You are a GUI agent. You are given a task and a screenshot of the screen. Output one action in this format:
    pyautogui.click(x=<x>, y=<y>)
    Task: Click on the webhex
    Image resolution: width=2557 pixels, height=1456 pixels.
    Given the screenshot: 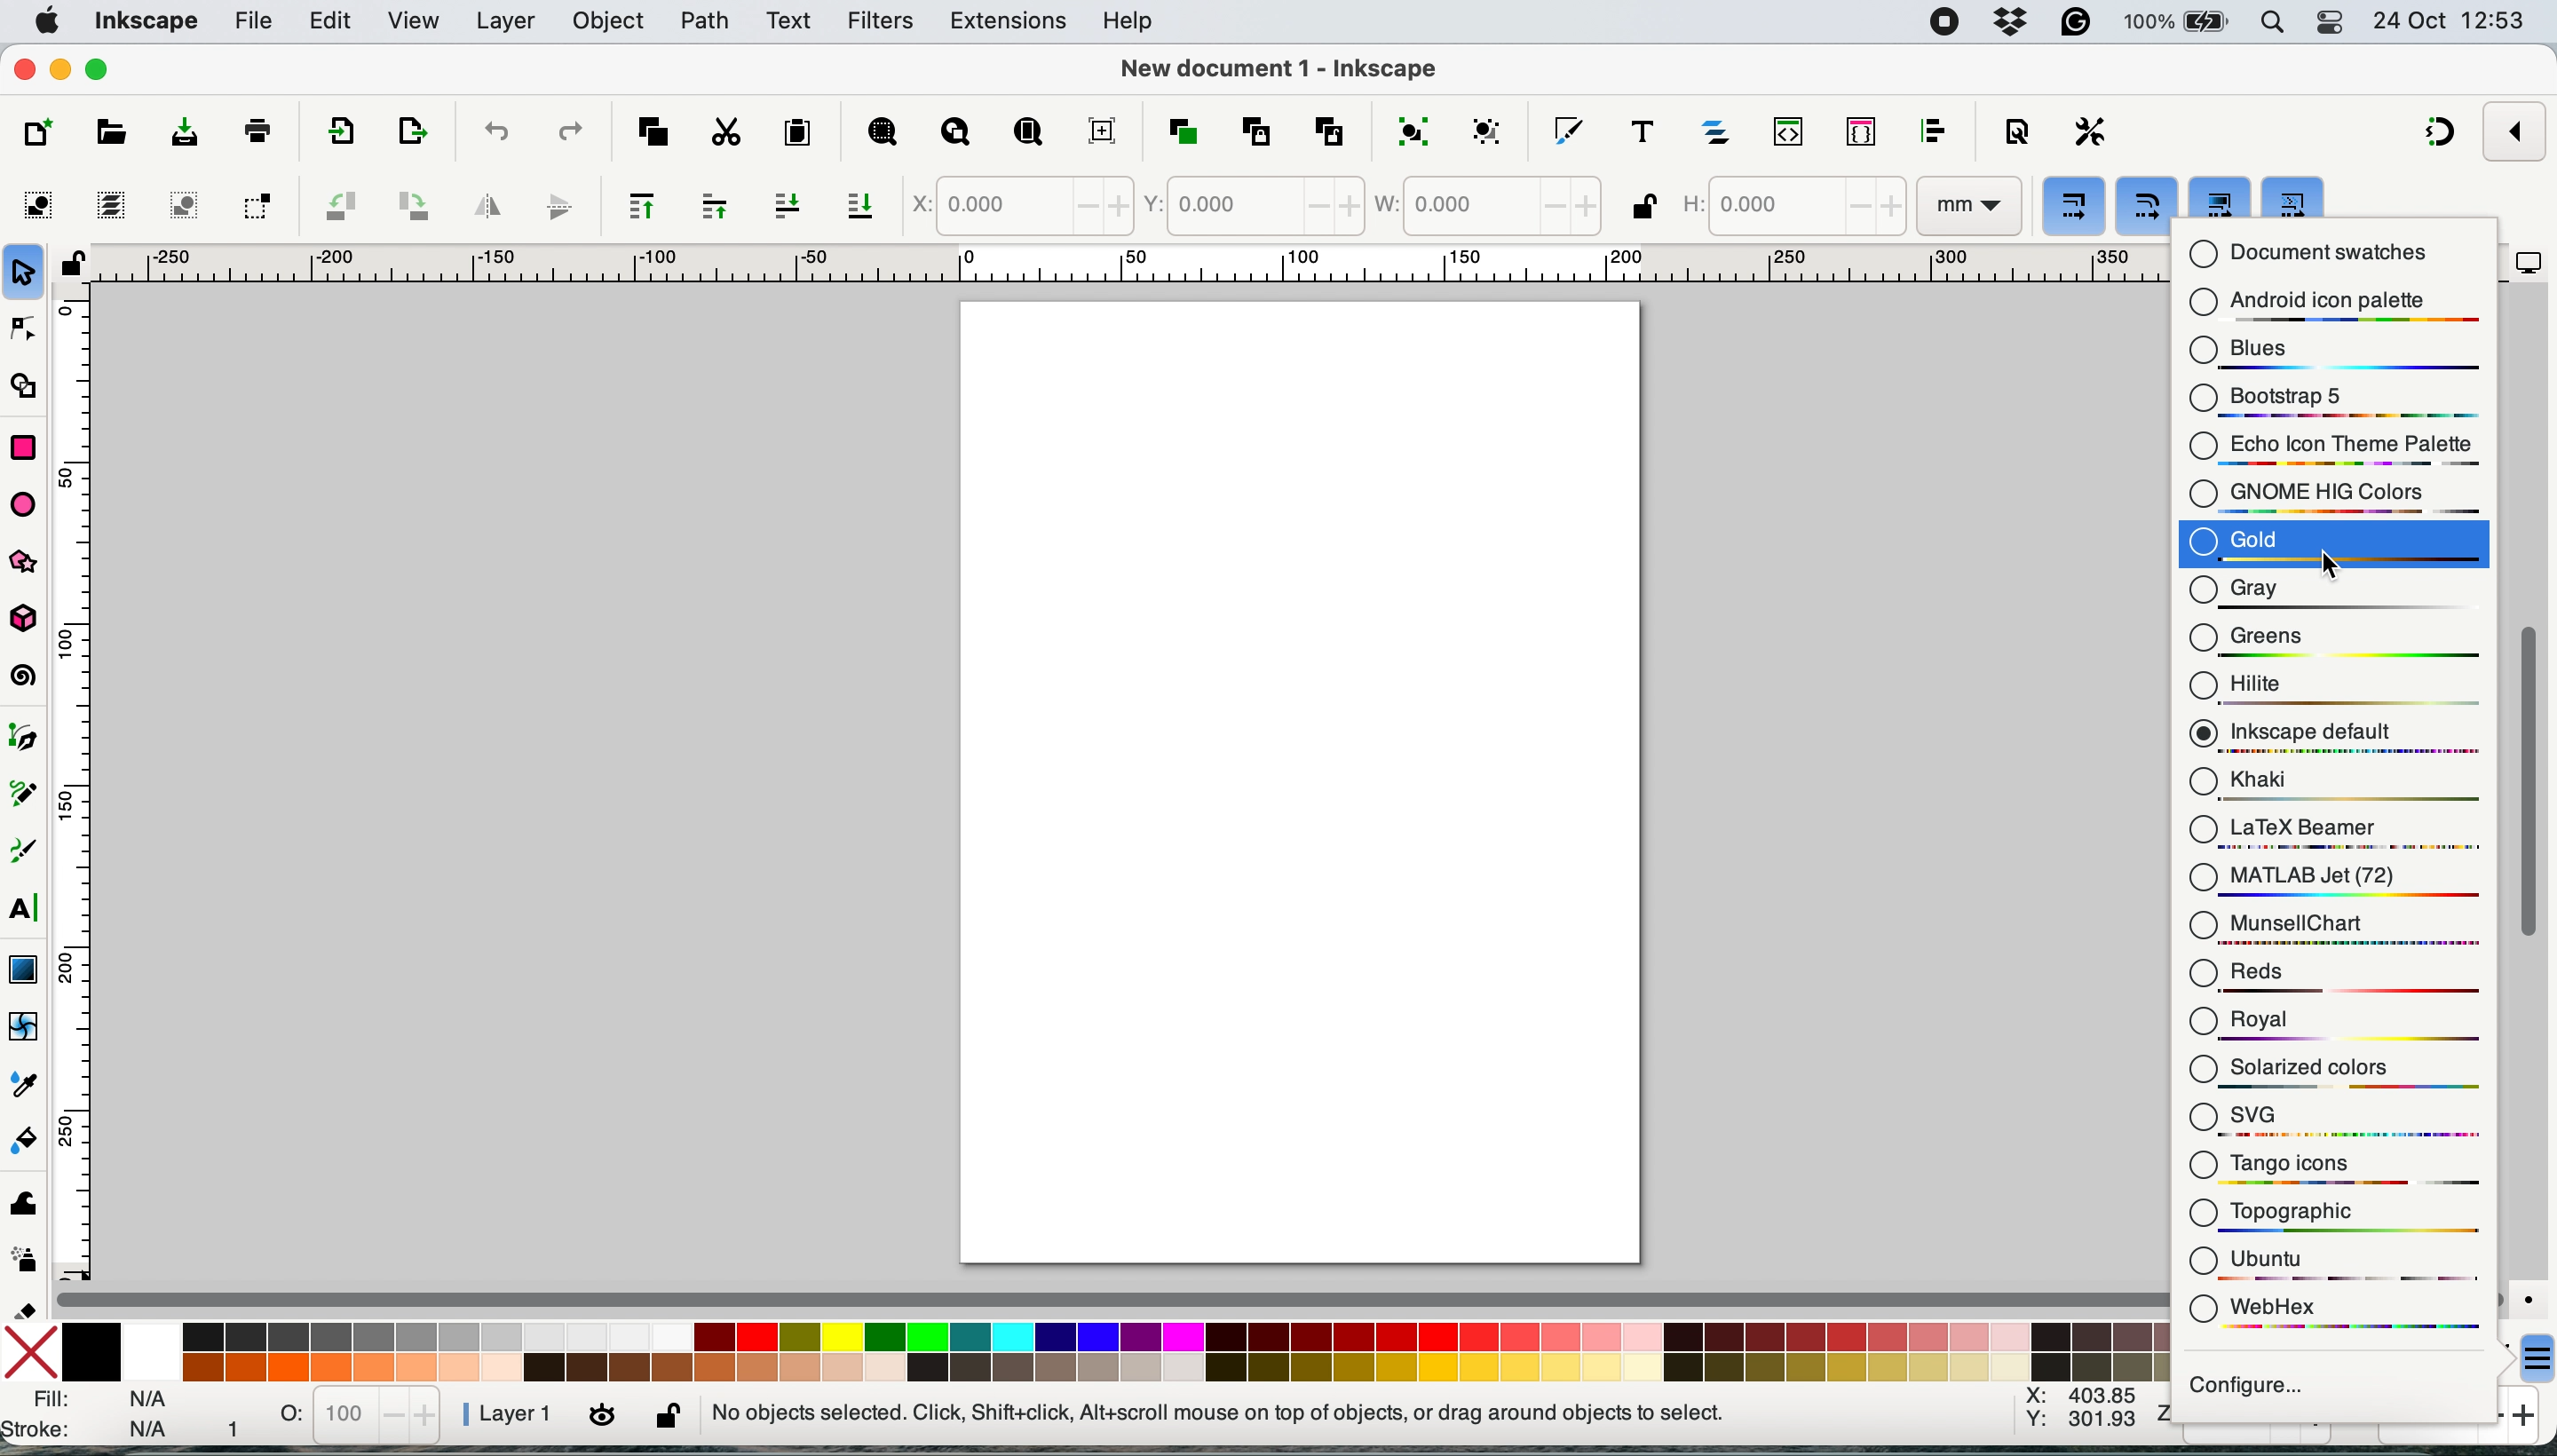 What is the action you would take?
    pyautogui.click(x=2340, y=1312)
    